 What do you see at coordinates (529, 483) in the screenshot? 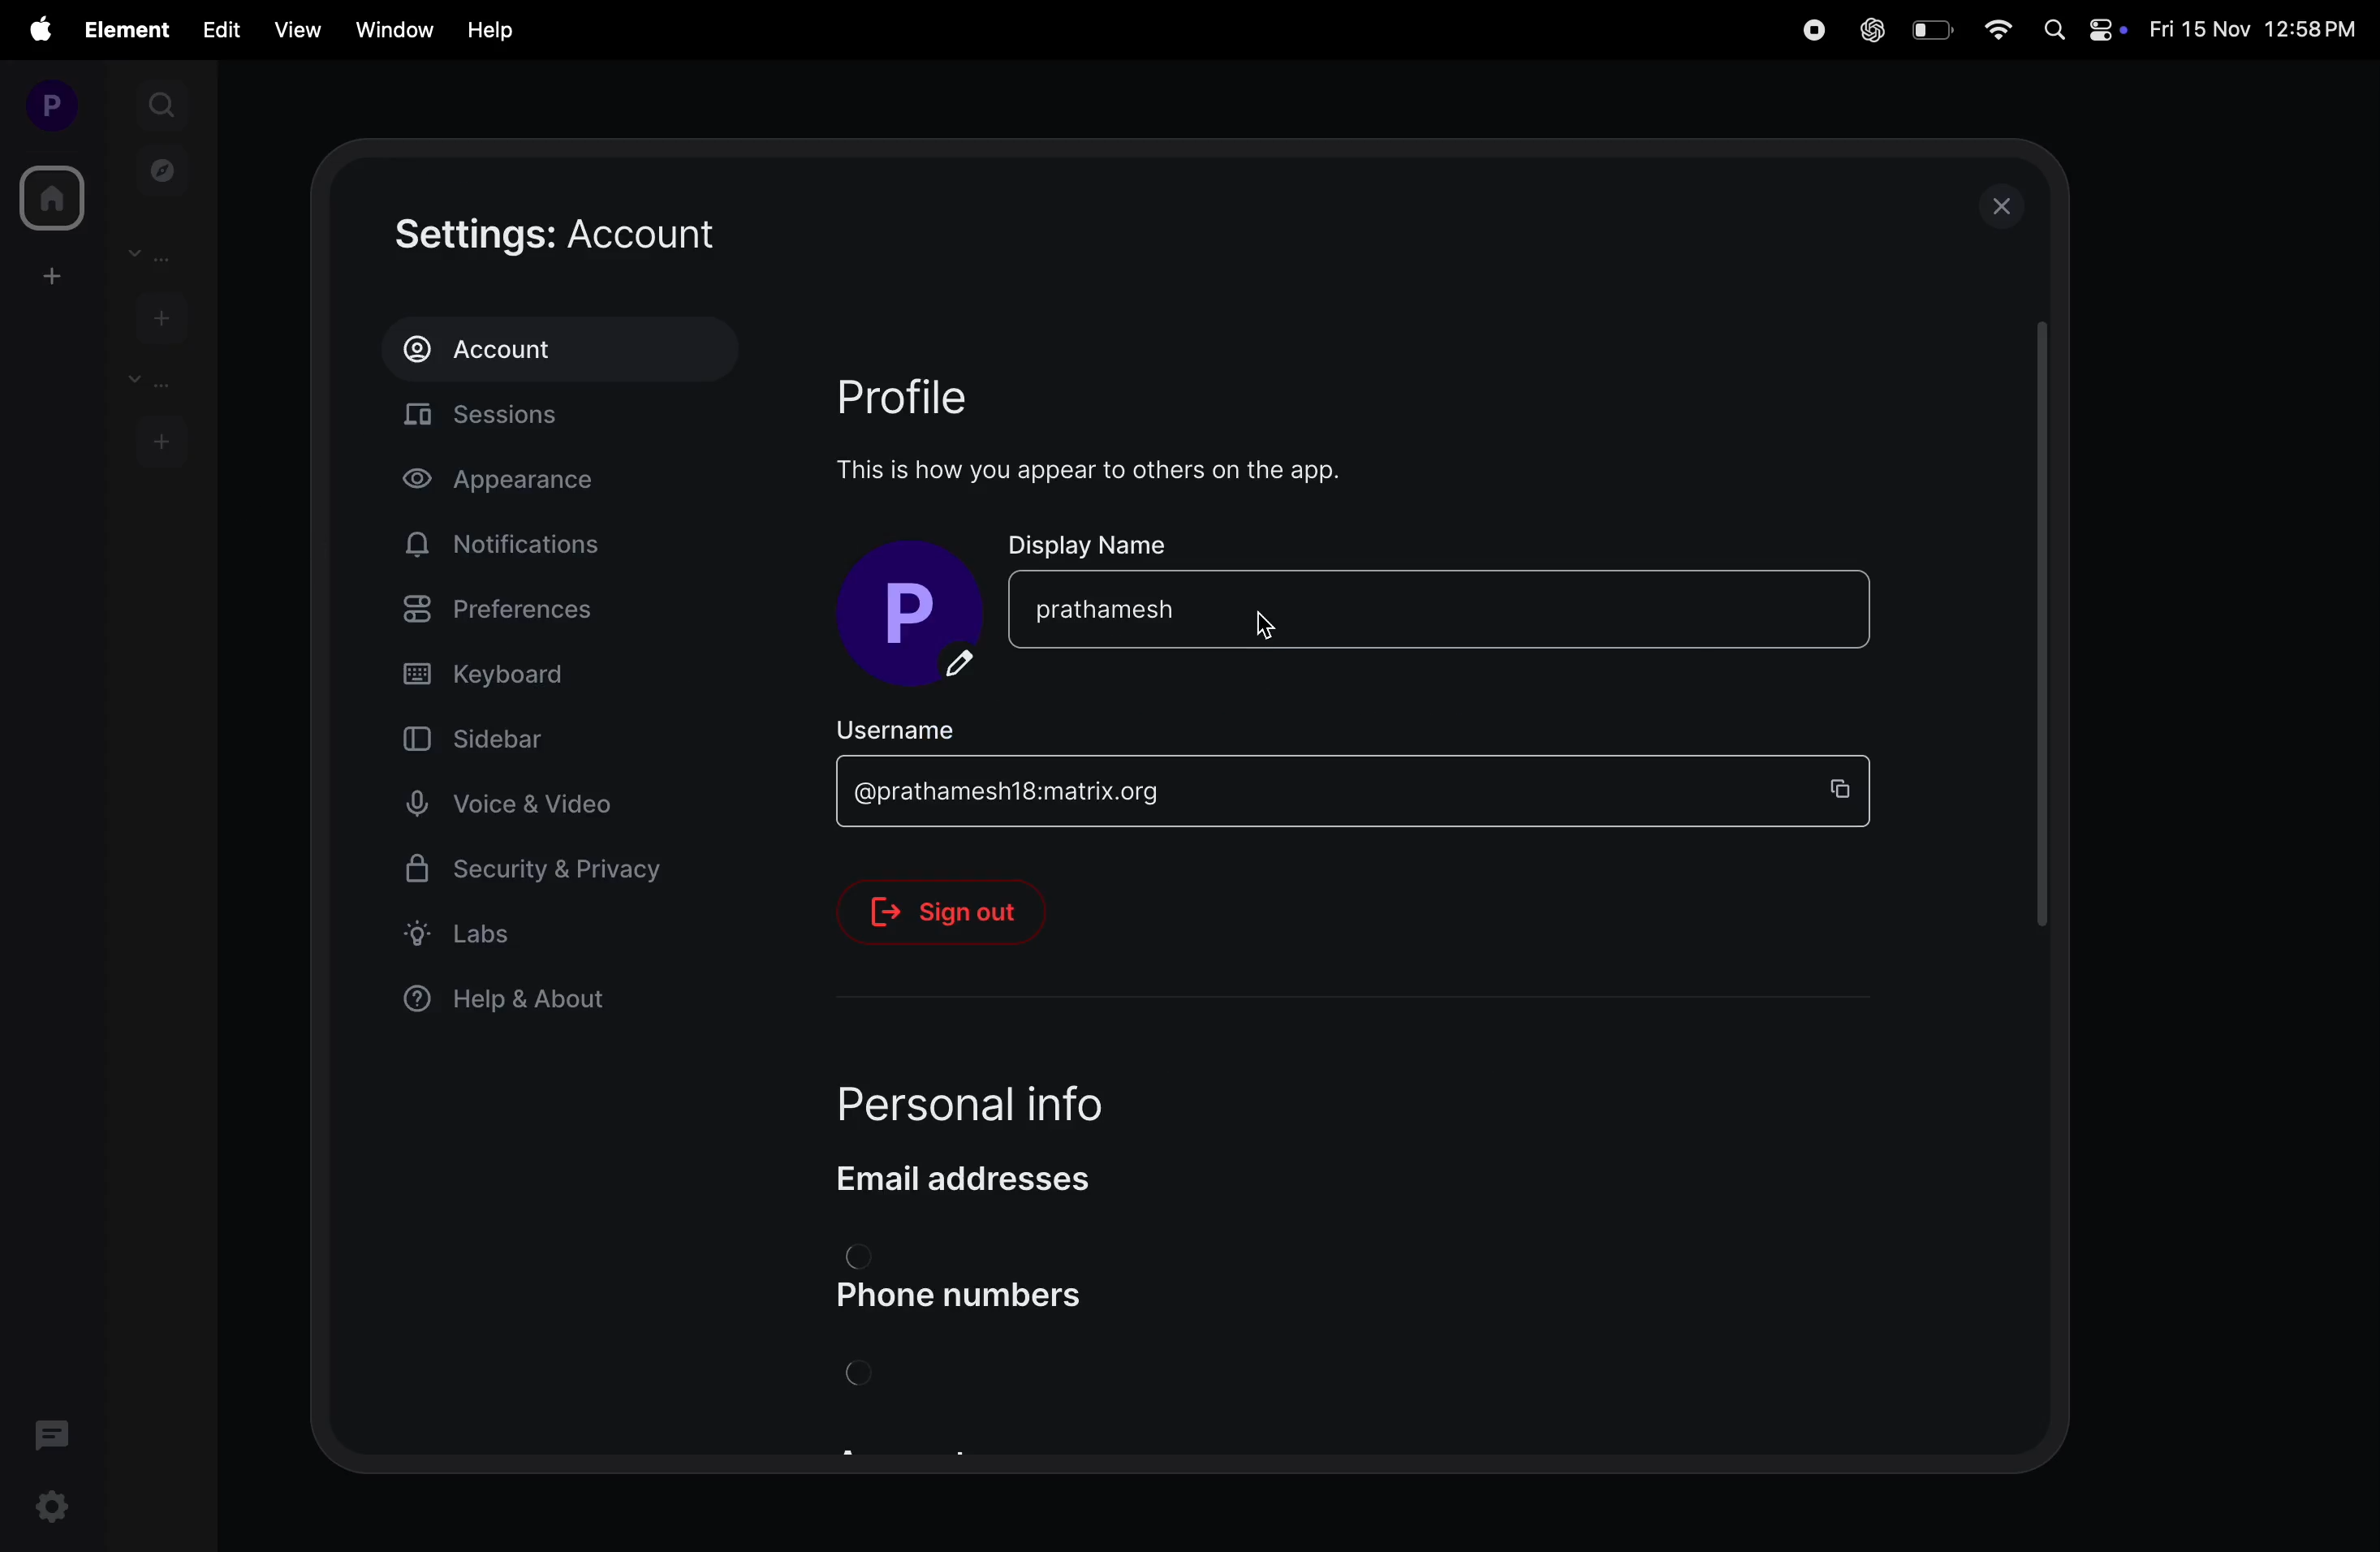
I see `apperance` at bounding box center [529, 483].